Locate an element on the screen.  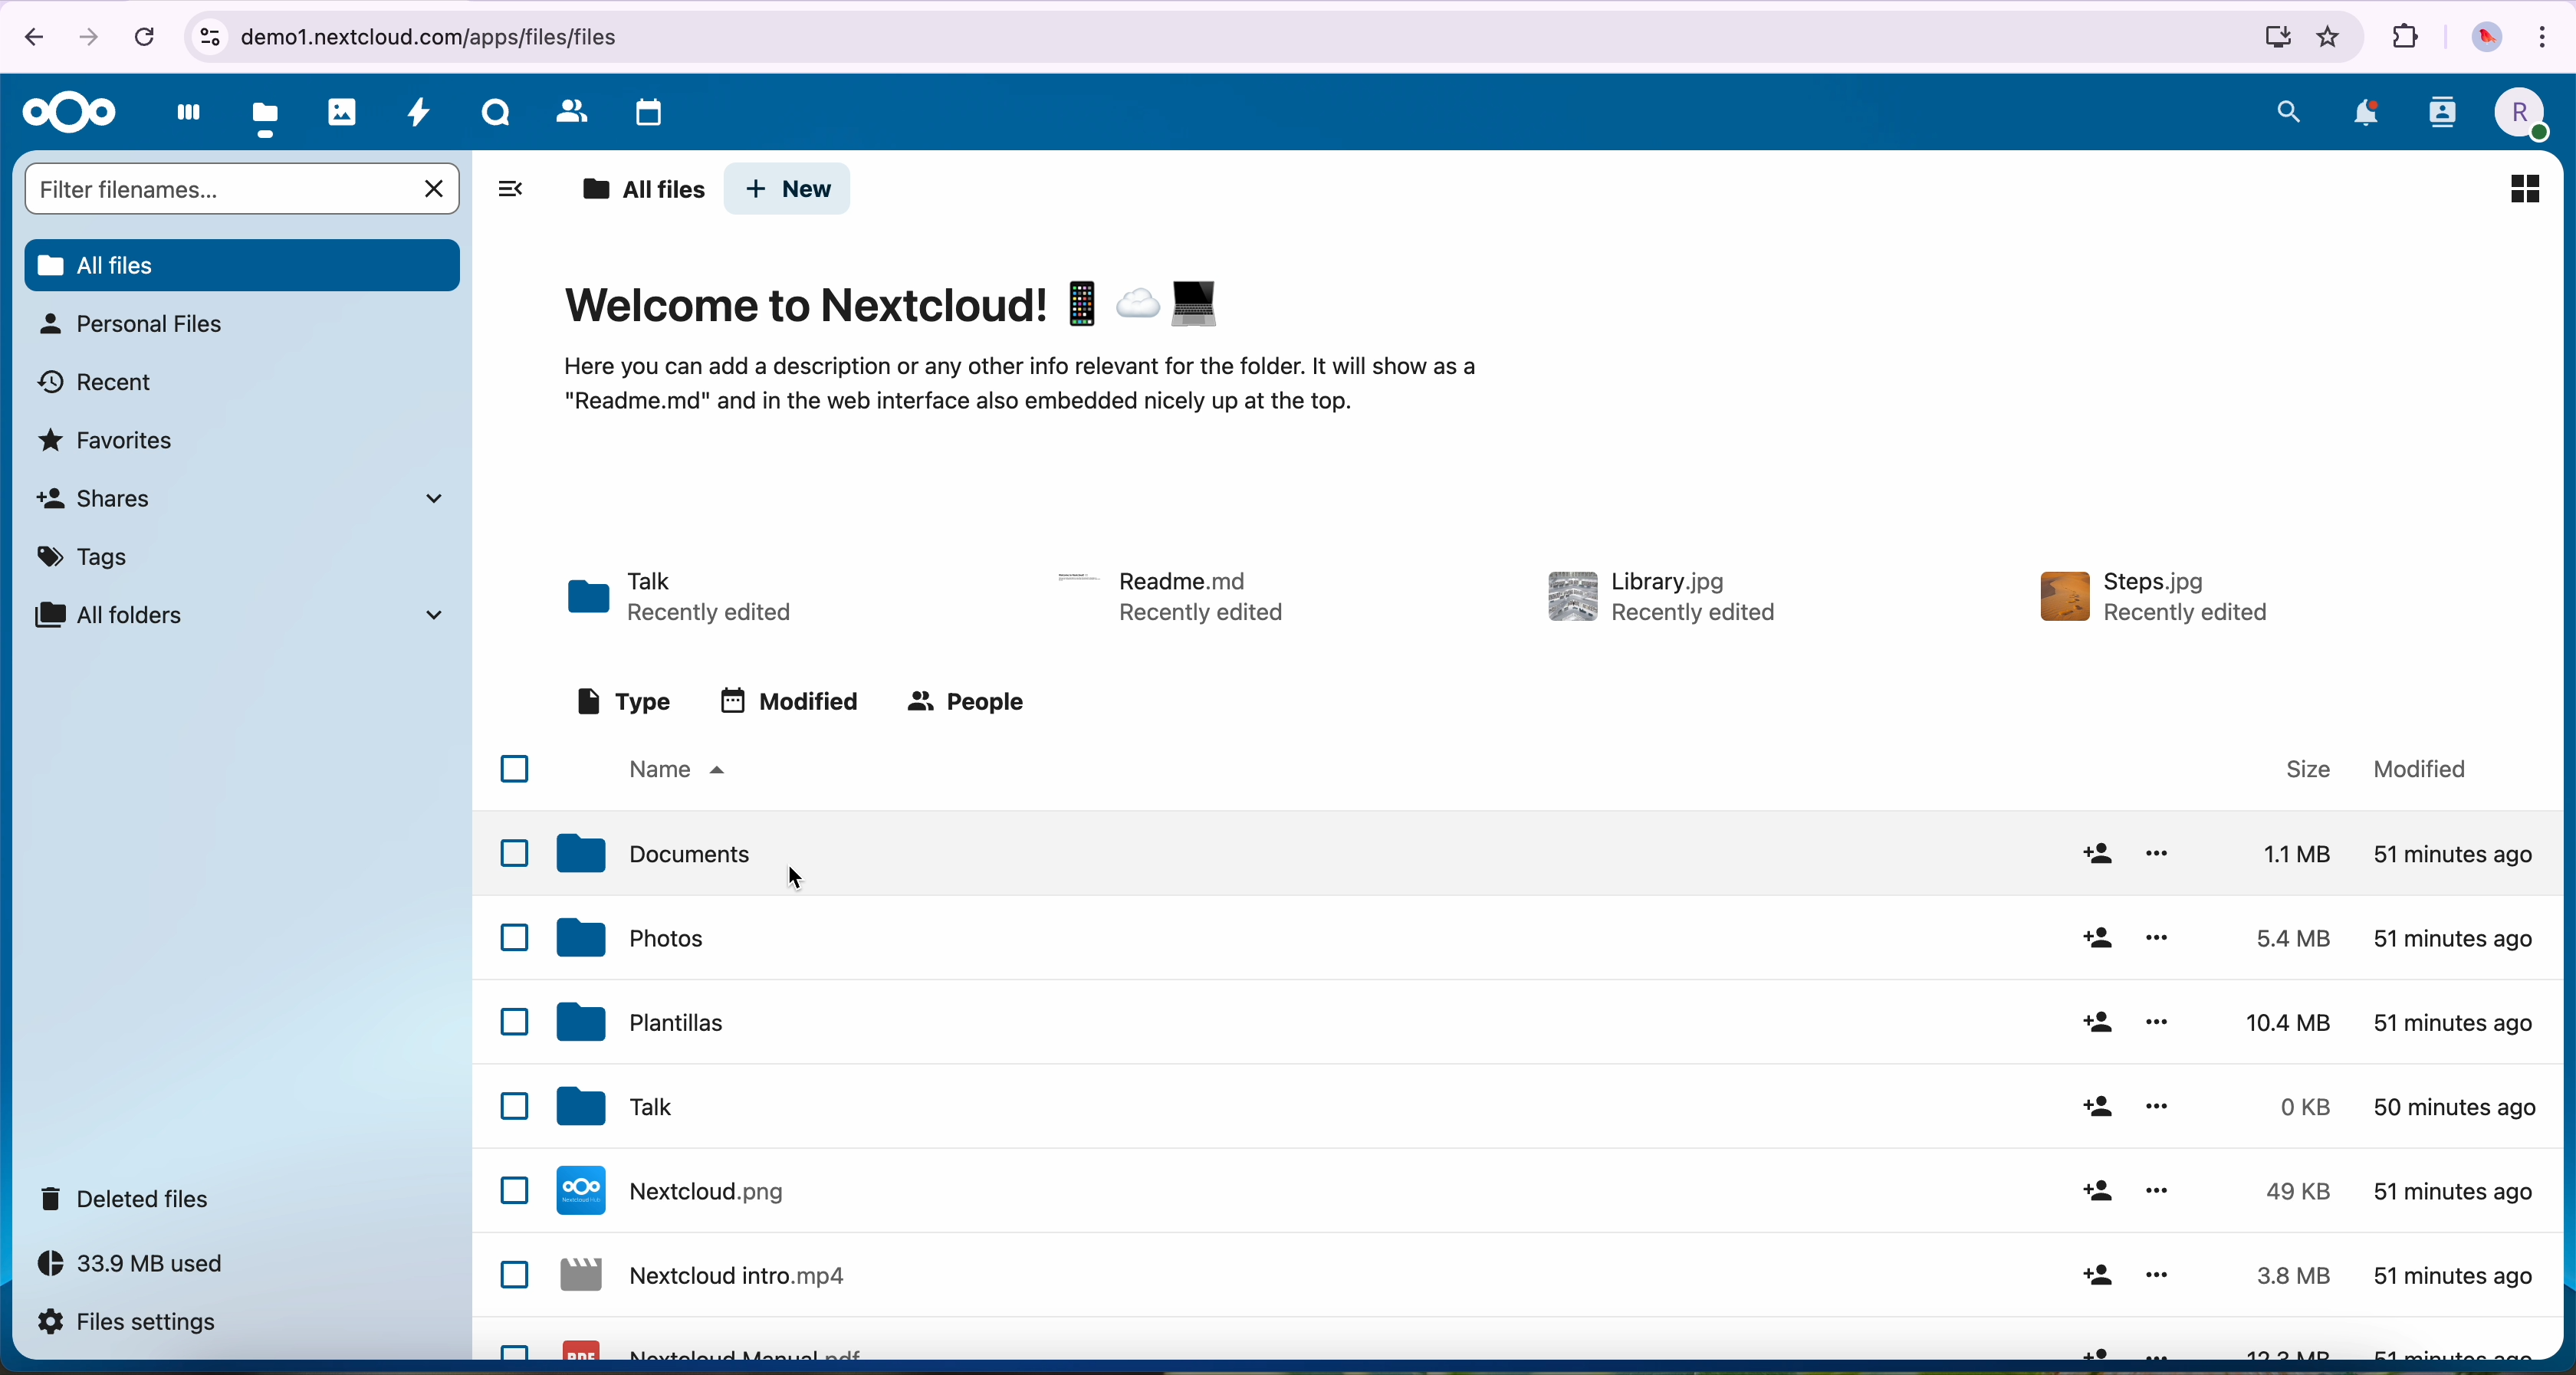
cancel is located at coordinates (143, 36).